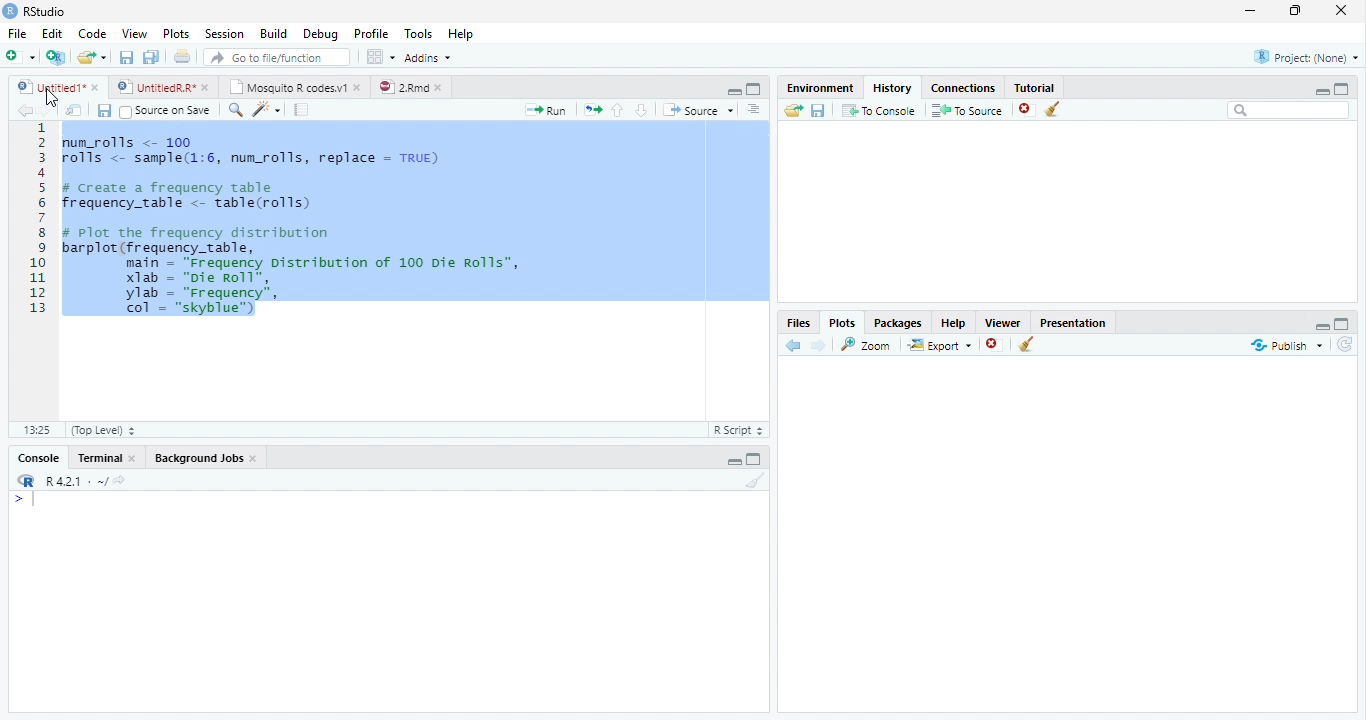 Image resolution: width=1366 pixels, height=720 pixels. I want to click on History, so click(893, 86).